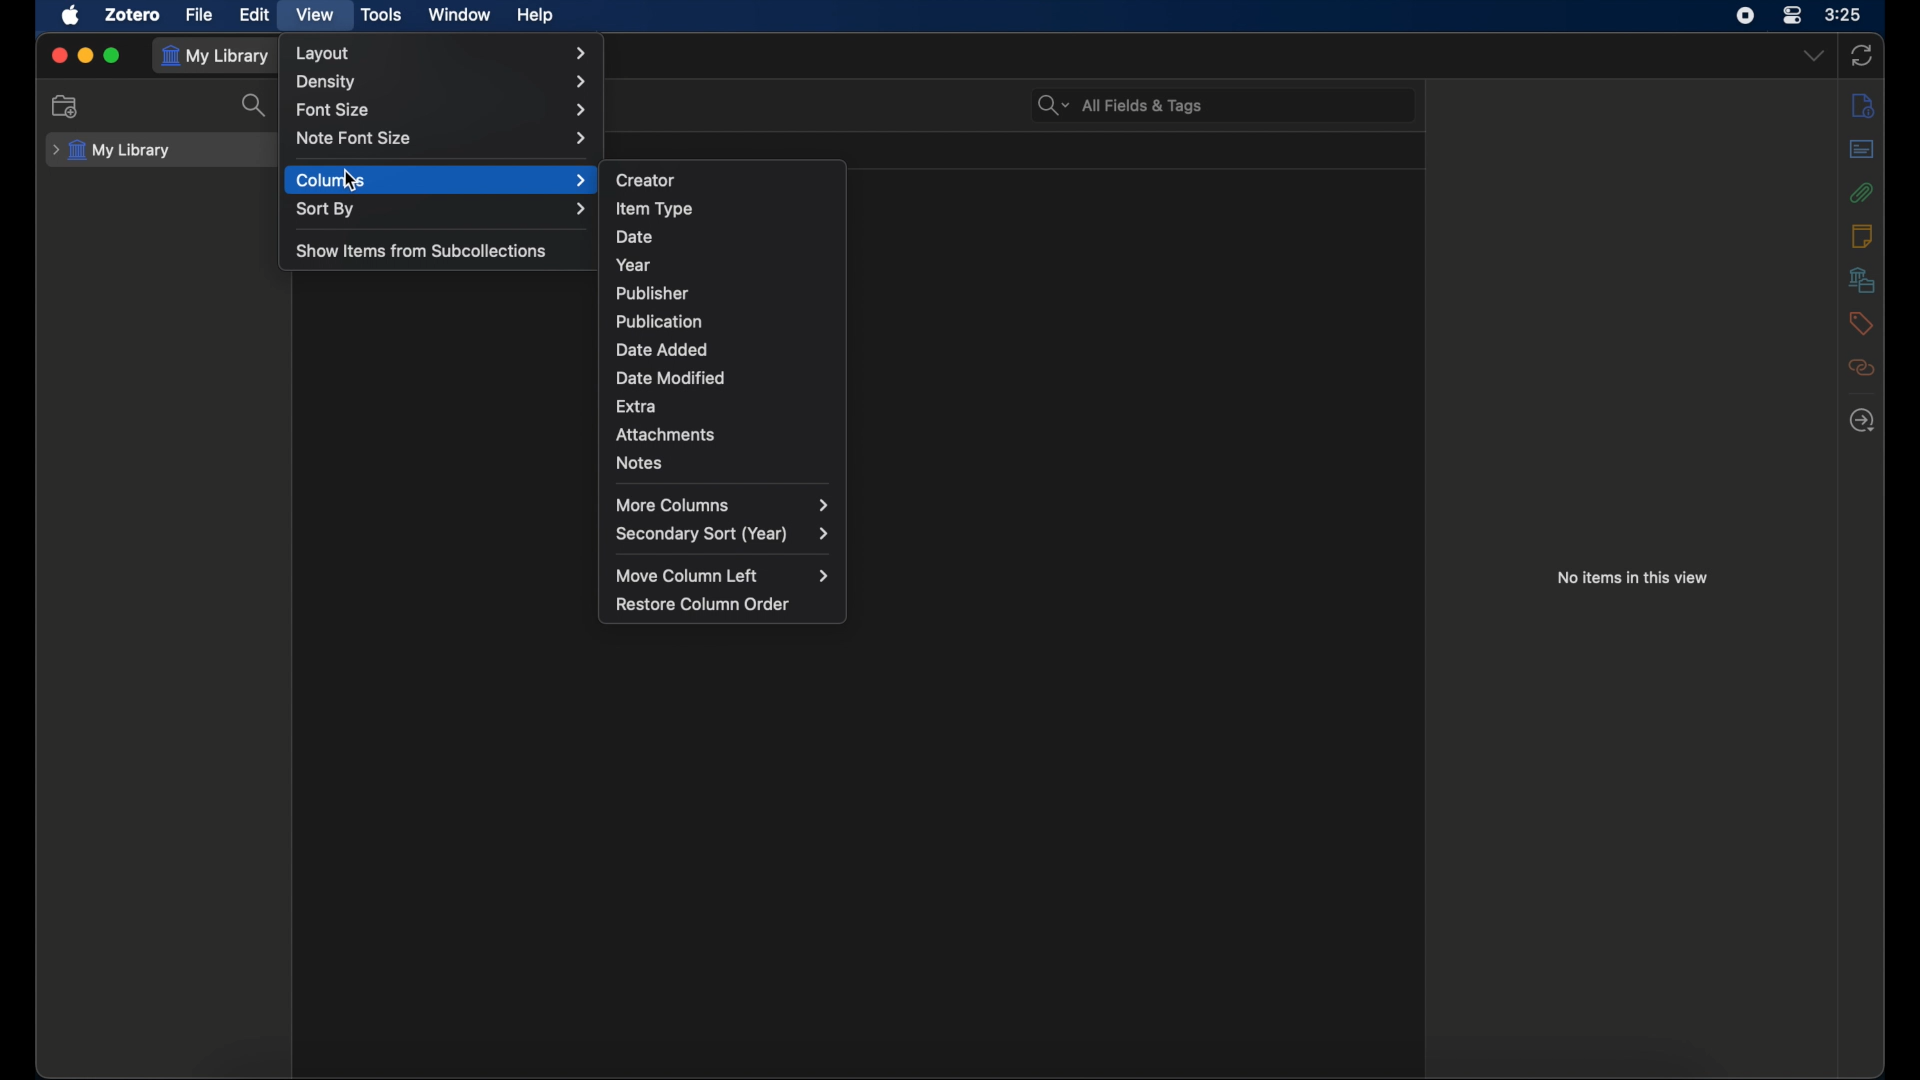 The image size is (1920, 1080). Describe the element at coordinates (65, 106) in the screenshot. I see `new collections` at that location.